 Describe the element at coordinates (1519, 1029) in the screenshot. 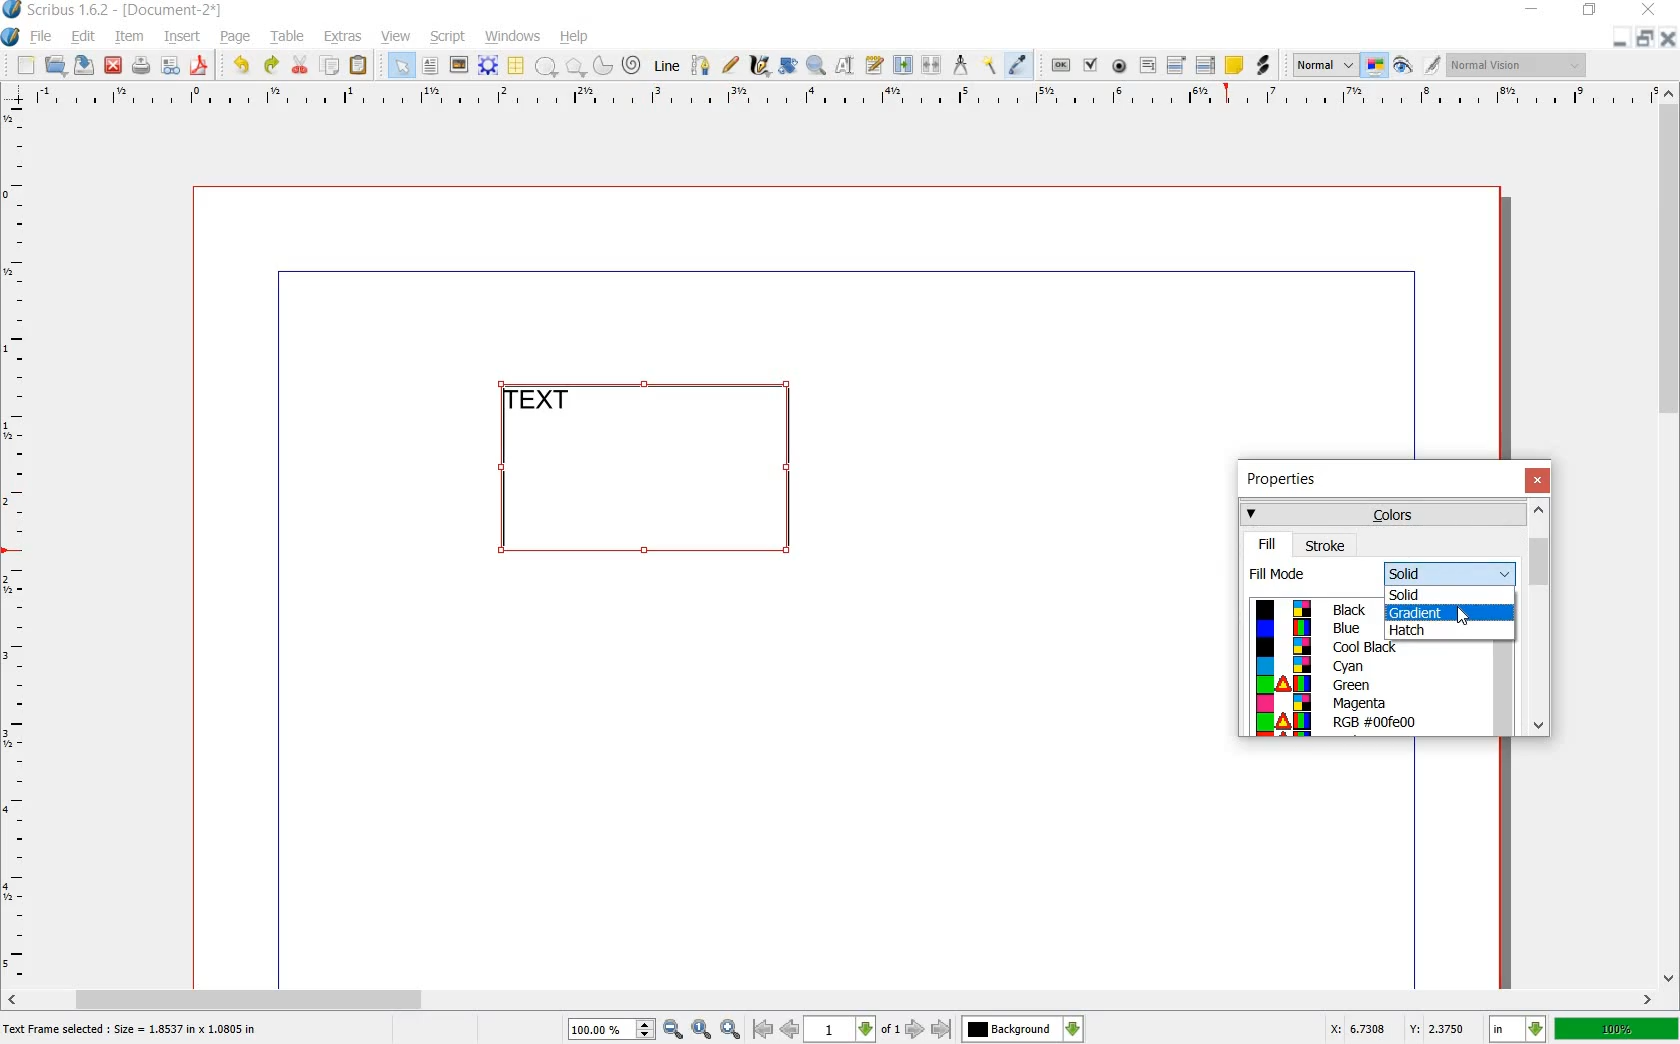

I see `in` at that location.